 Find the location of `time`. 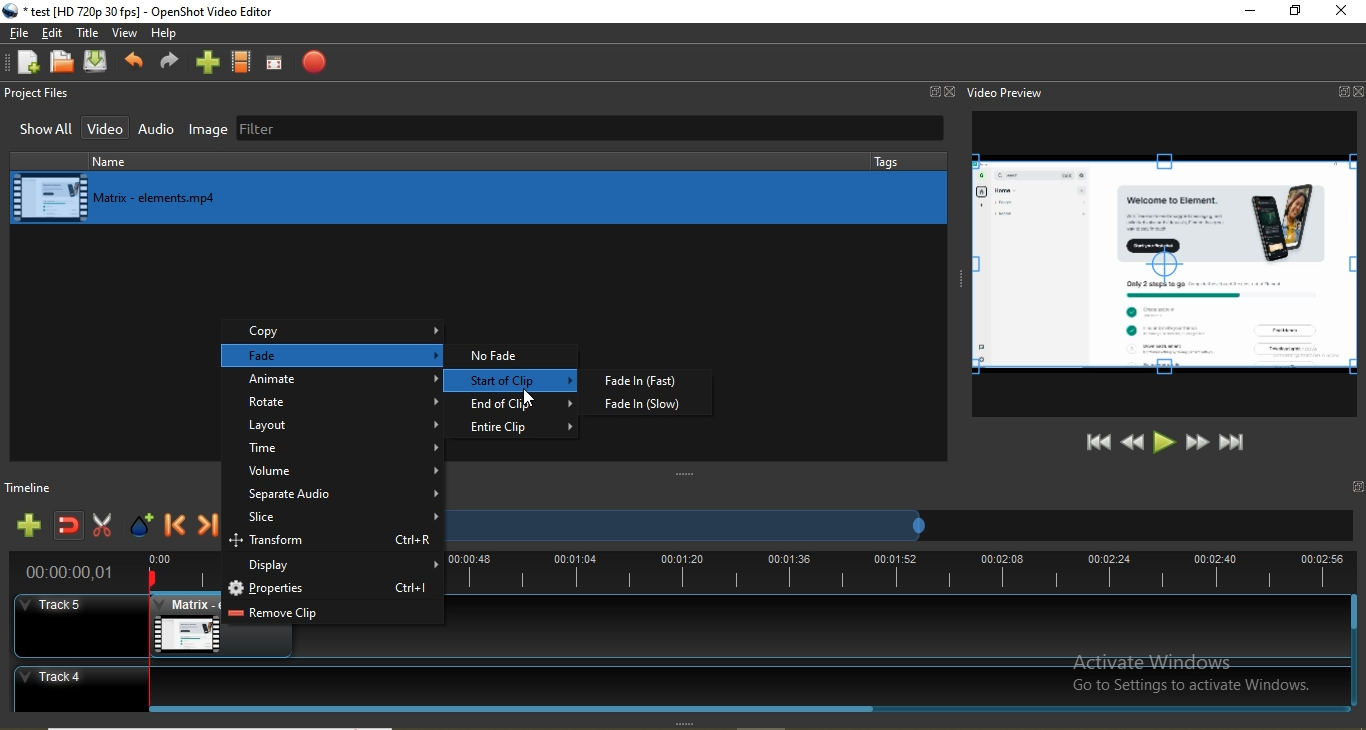

time is located at coordinates (338, 450).